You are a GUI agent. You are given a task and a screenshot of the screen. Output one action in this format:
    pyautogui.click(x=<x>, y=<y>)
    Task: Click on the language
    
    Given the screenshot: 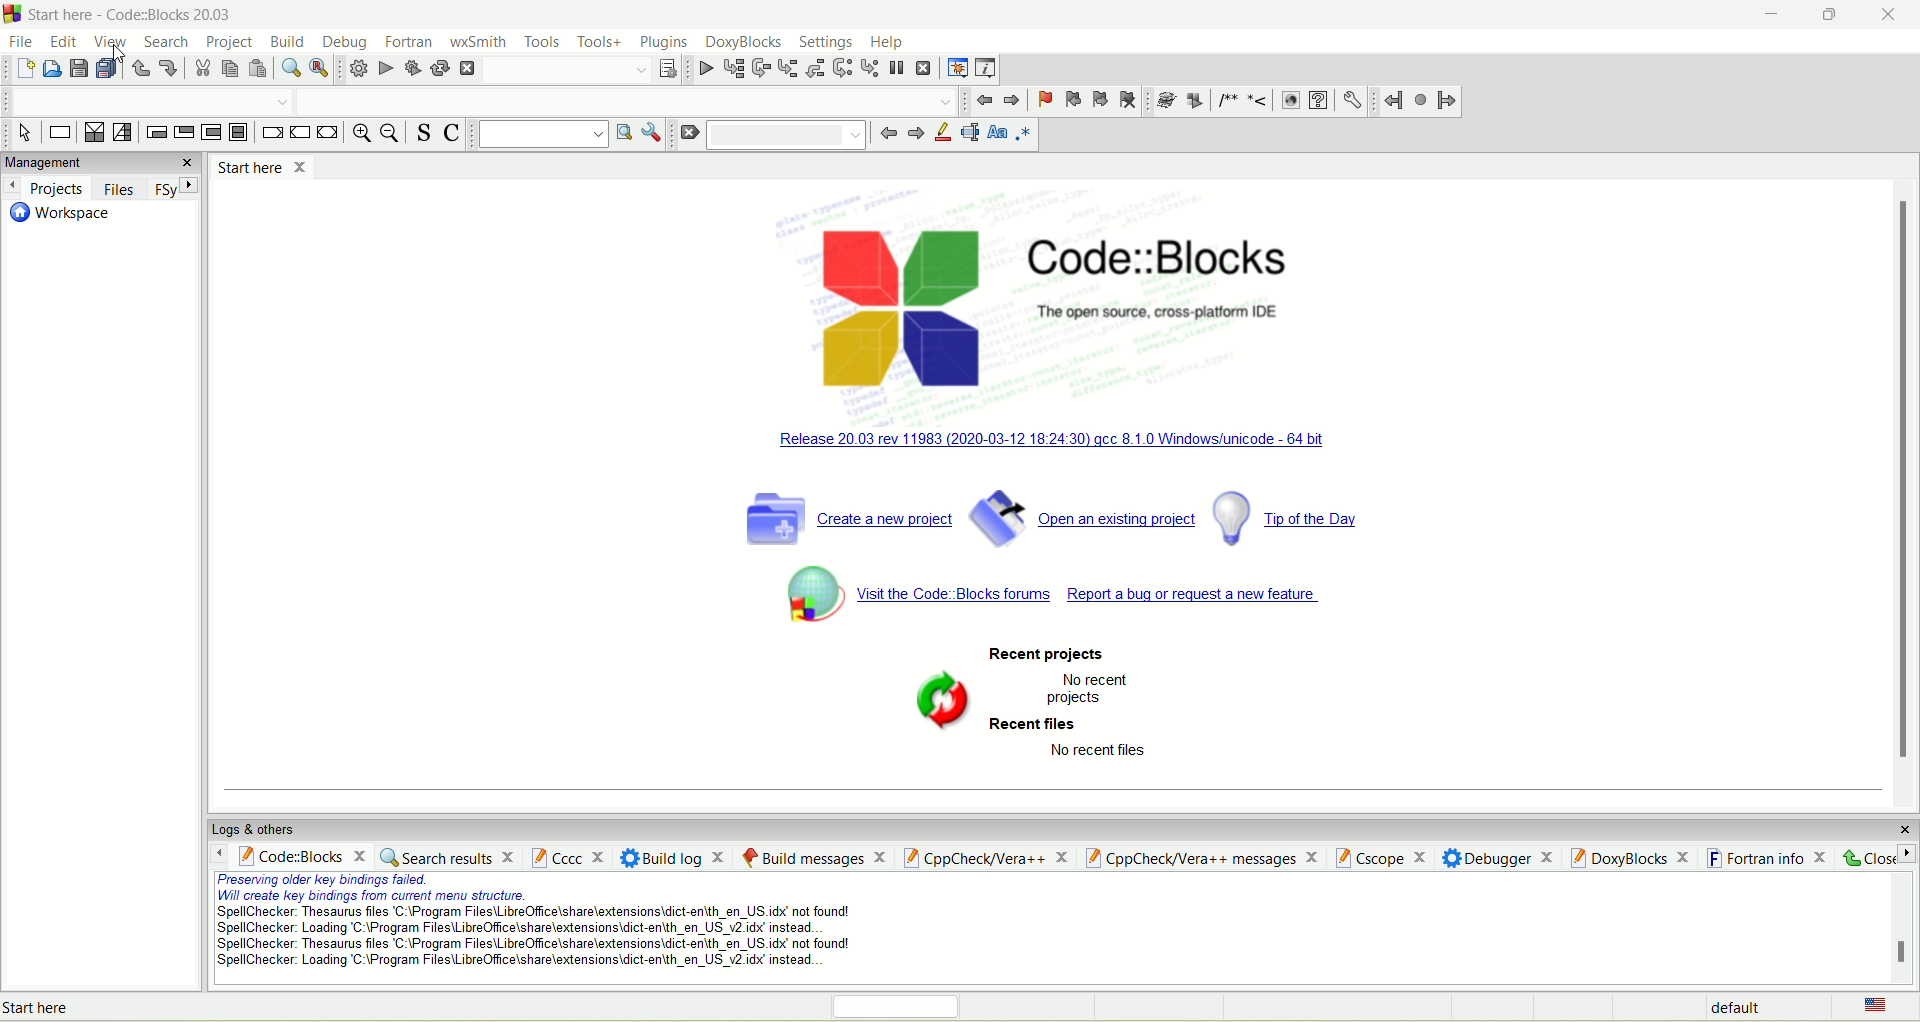 What is the action you would take?
    pyautogui.click(x=1873, y=1006)
    